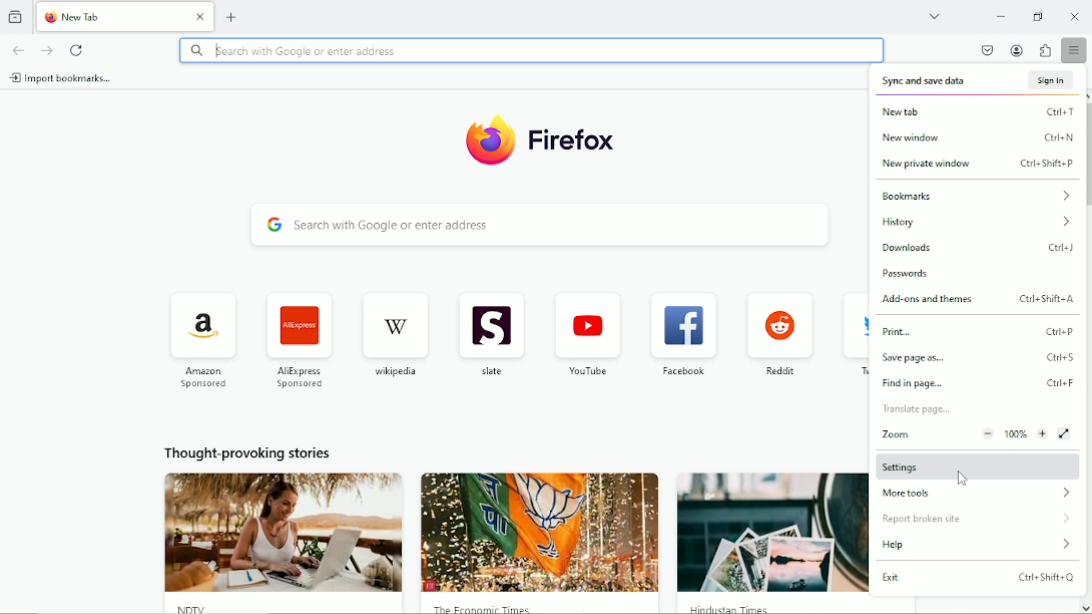  Describe the element at coordinates (977, 112) in the screenshot. I see `new tab` at that location.